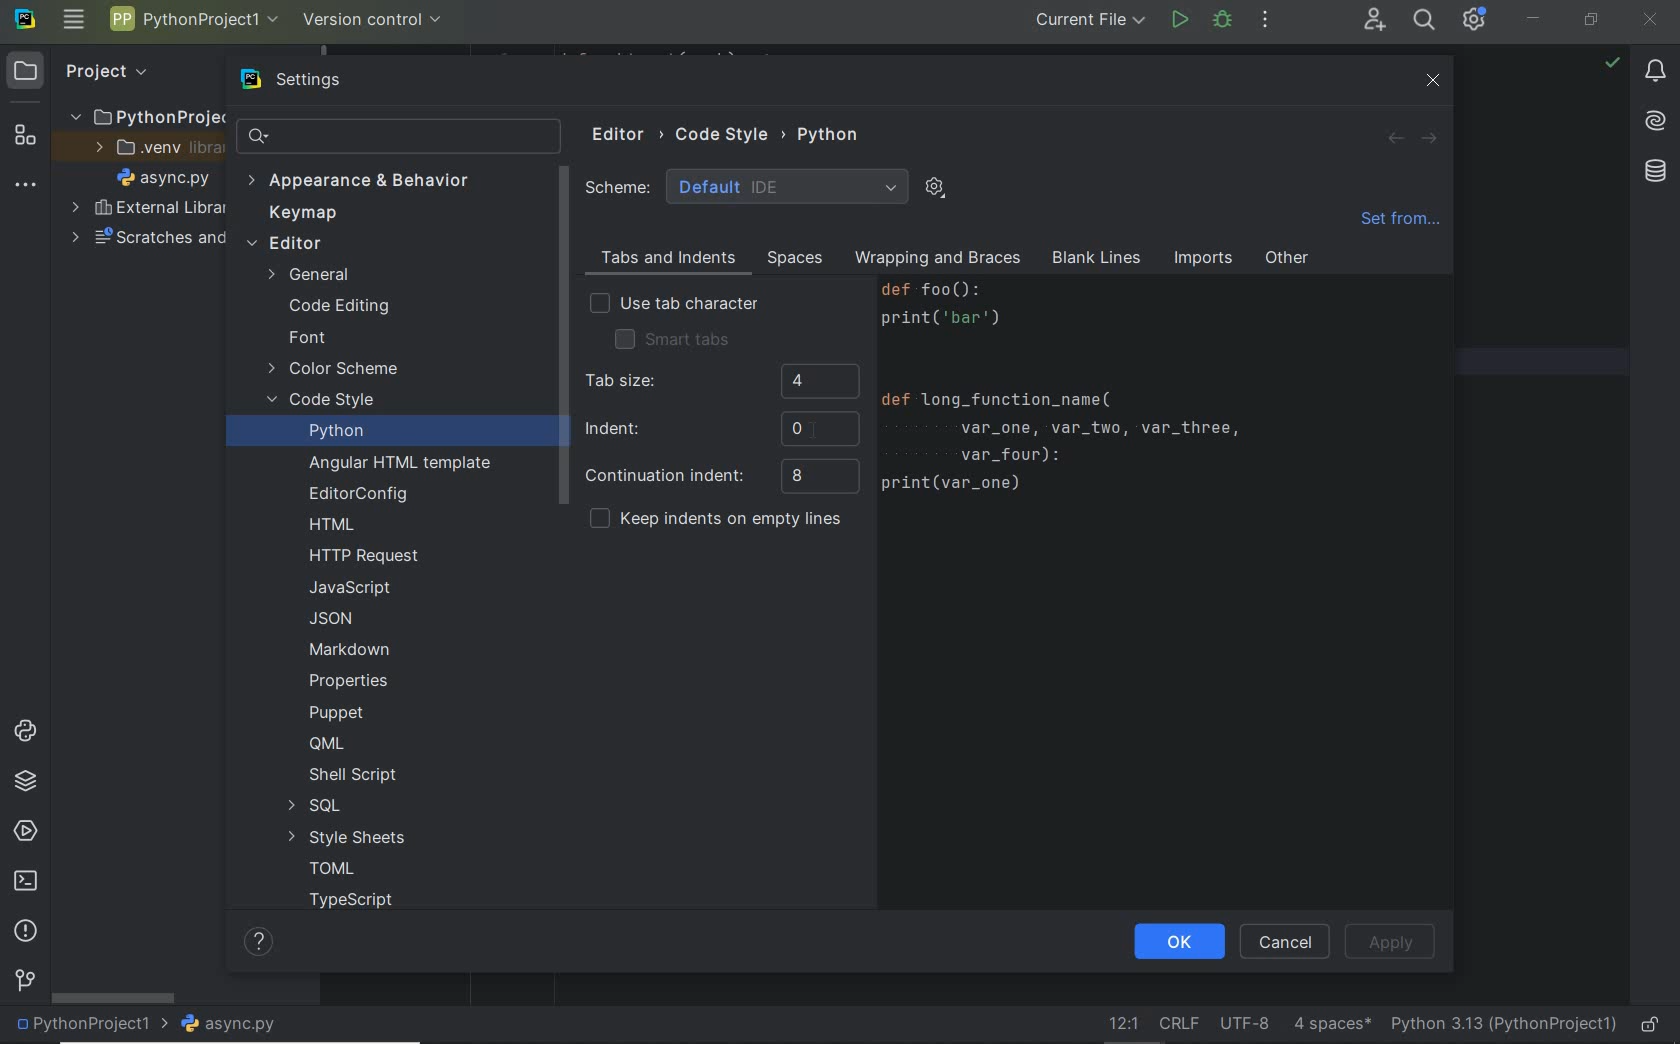 The image size is (1680, 1044). I want to click on indent, so click(1332, 1022).